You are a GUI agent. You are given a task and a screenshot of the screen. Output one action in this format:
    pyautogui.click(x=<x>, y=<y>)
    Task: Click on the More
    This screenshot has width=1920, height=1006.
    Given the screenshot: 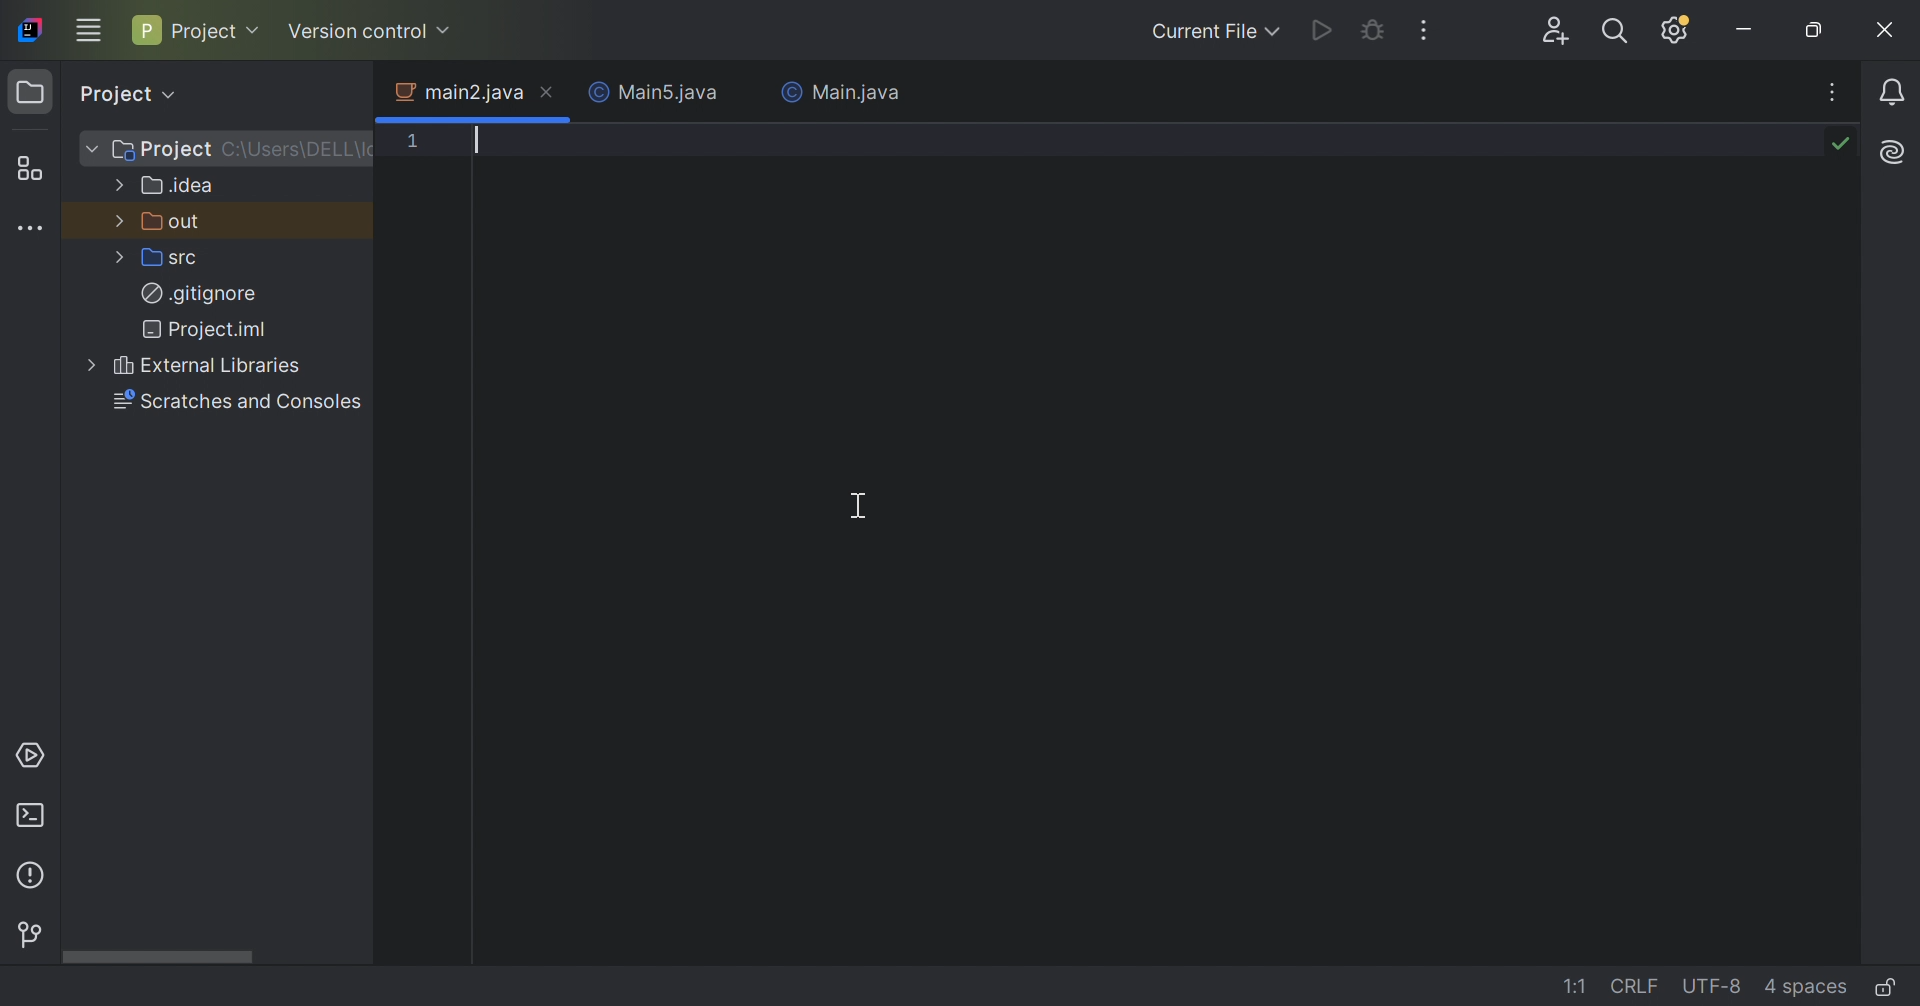 What is the action you would take?
    pyautogui.click(x=115, y=184)
    